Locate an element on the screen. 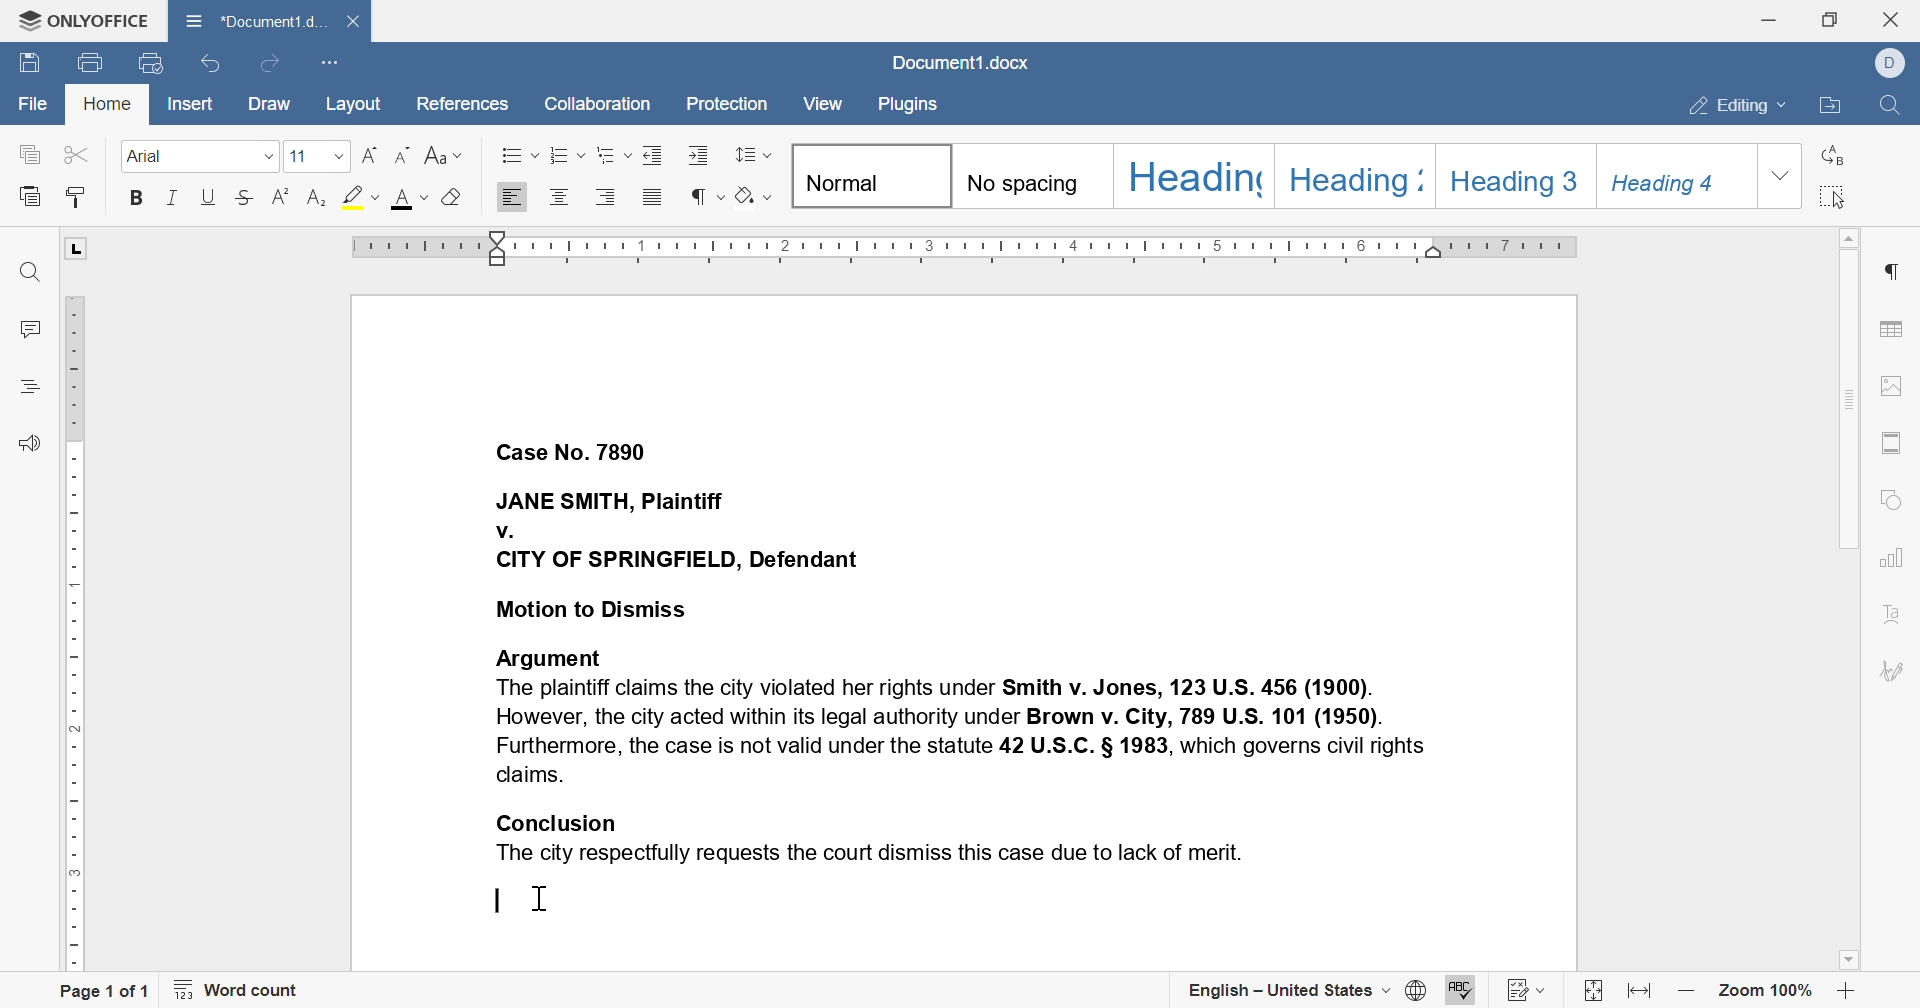  layout is located at coordinates (354, 104).